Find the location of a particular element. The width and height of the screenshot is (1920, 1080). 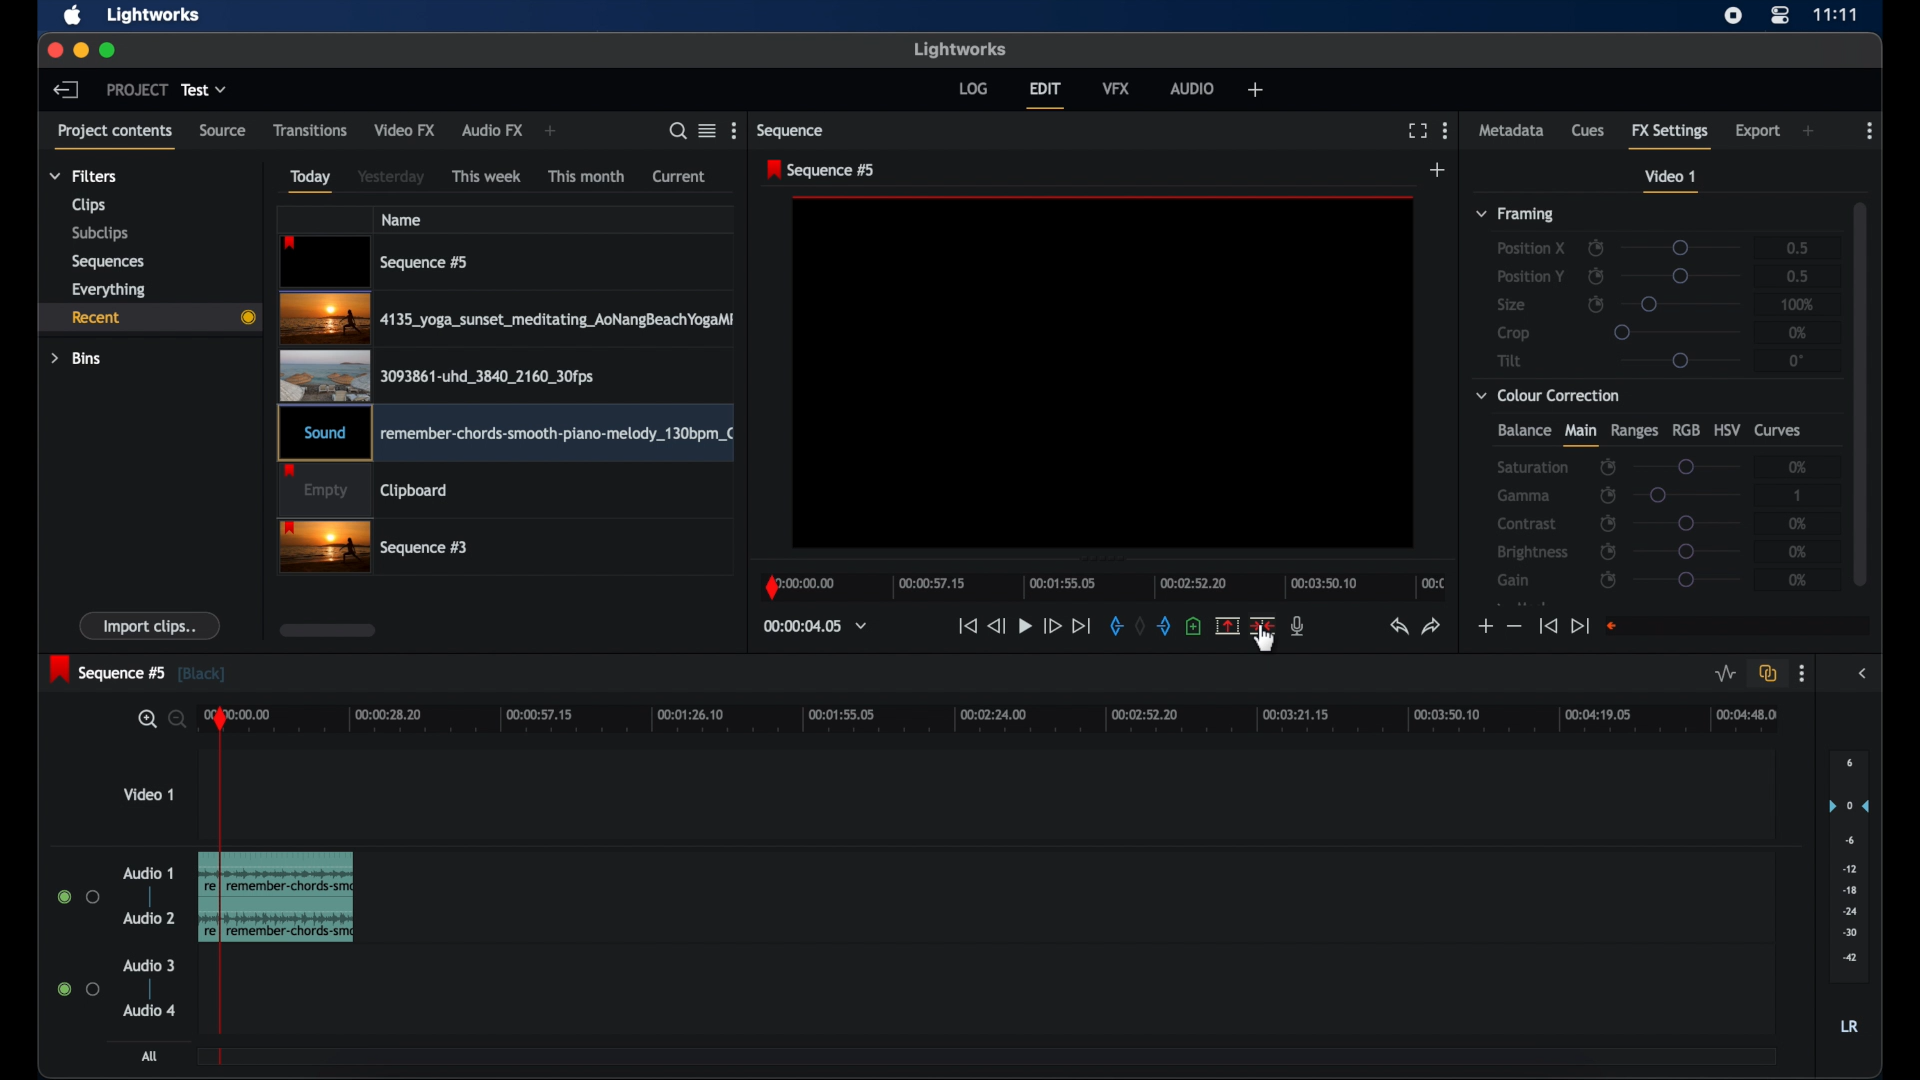

add is located at coordinates (1439, 169).